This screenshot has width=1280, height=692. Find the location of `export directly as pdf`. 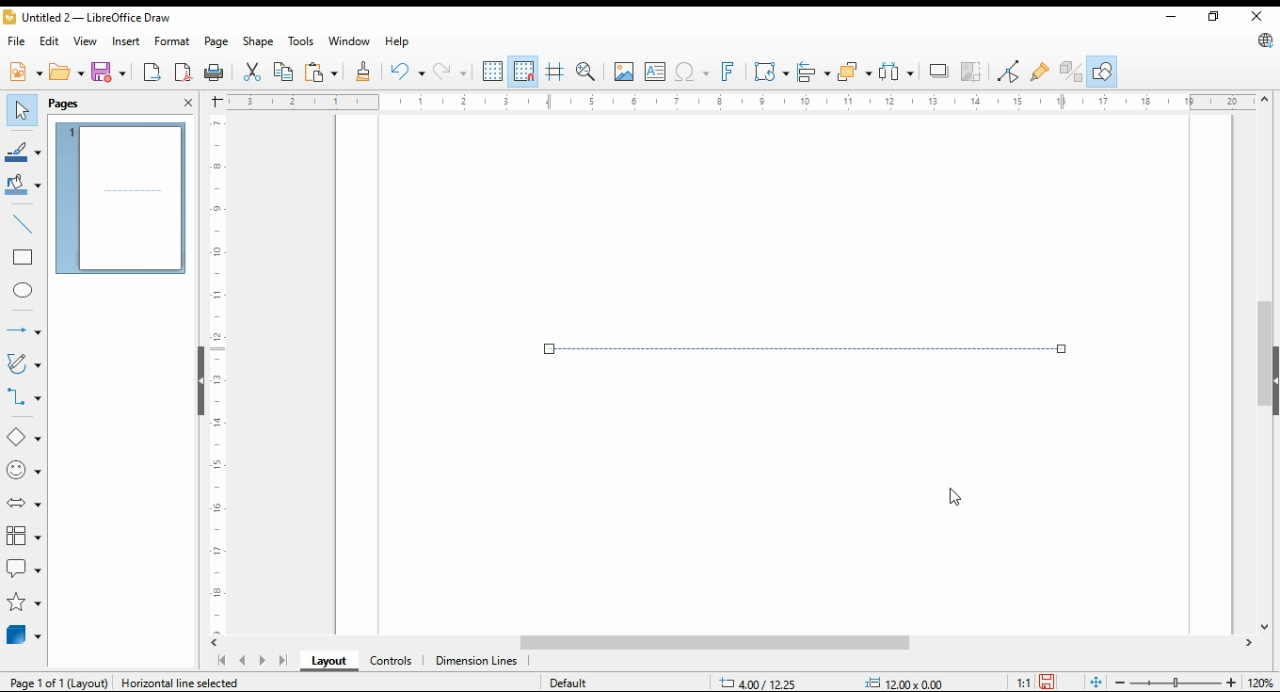

export directly as pdf is located at coordinates (184, 71).